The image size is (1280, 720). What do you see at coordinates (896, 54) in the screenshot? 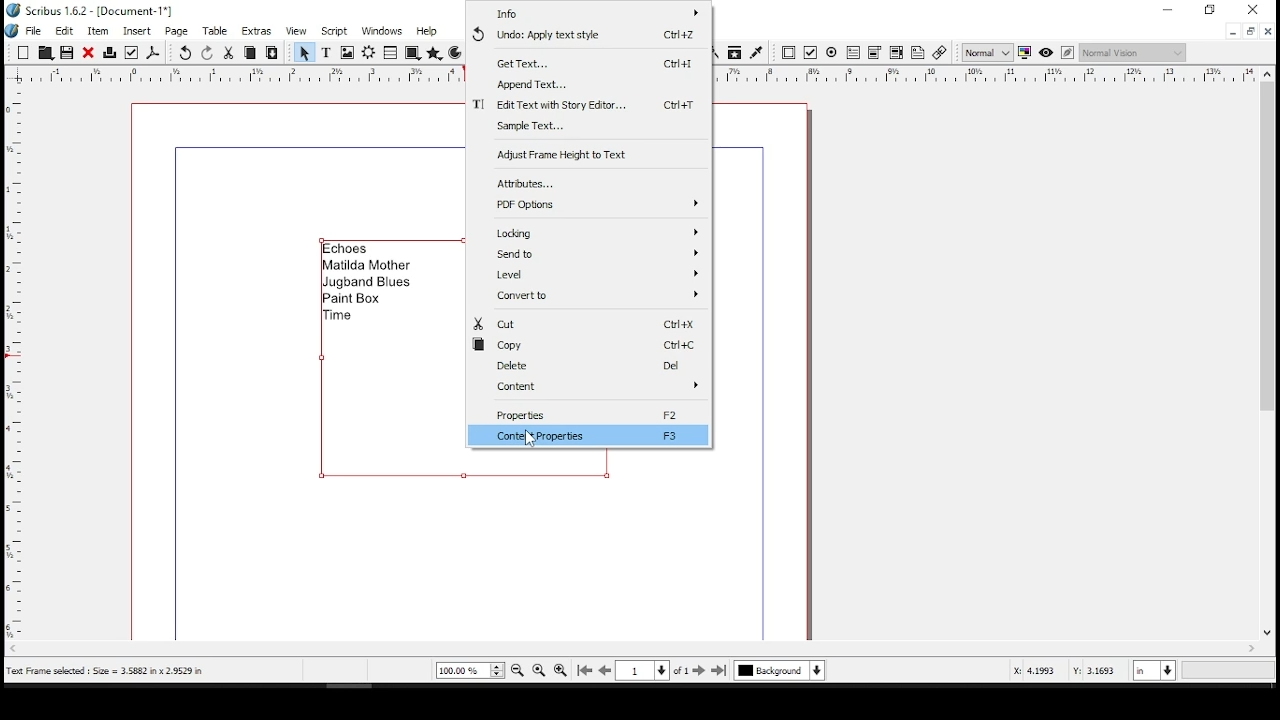
I see `pdf list box` at bounding box center [896, 54].